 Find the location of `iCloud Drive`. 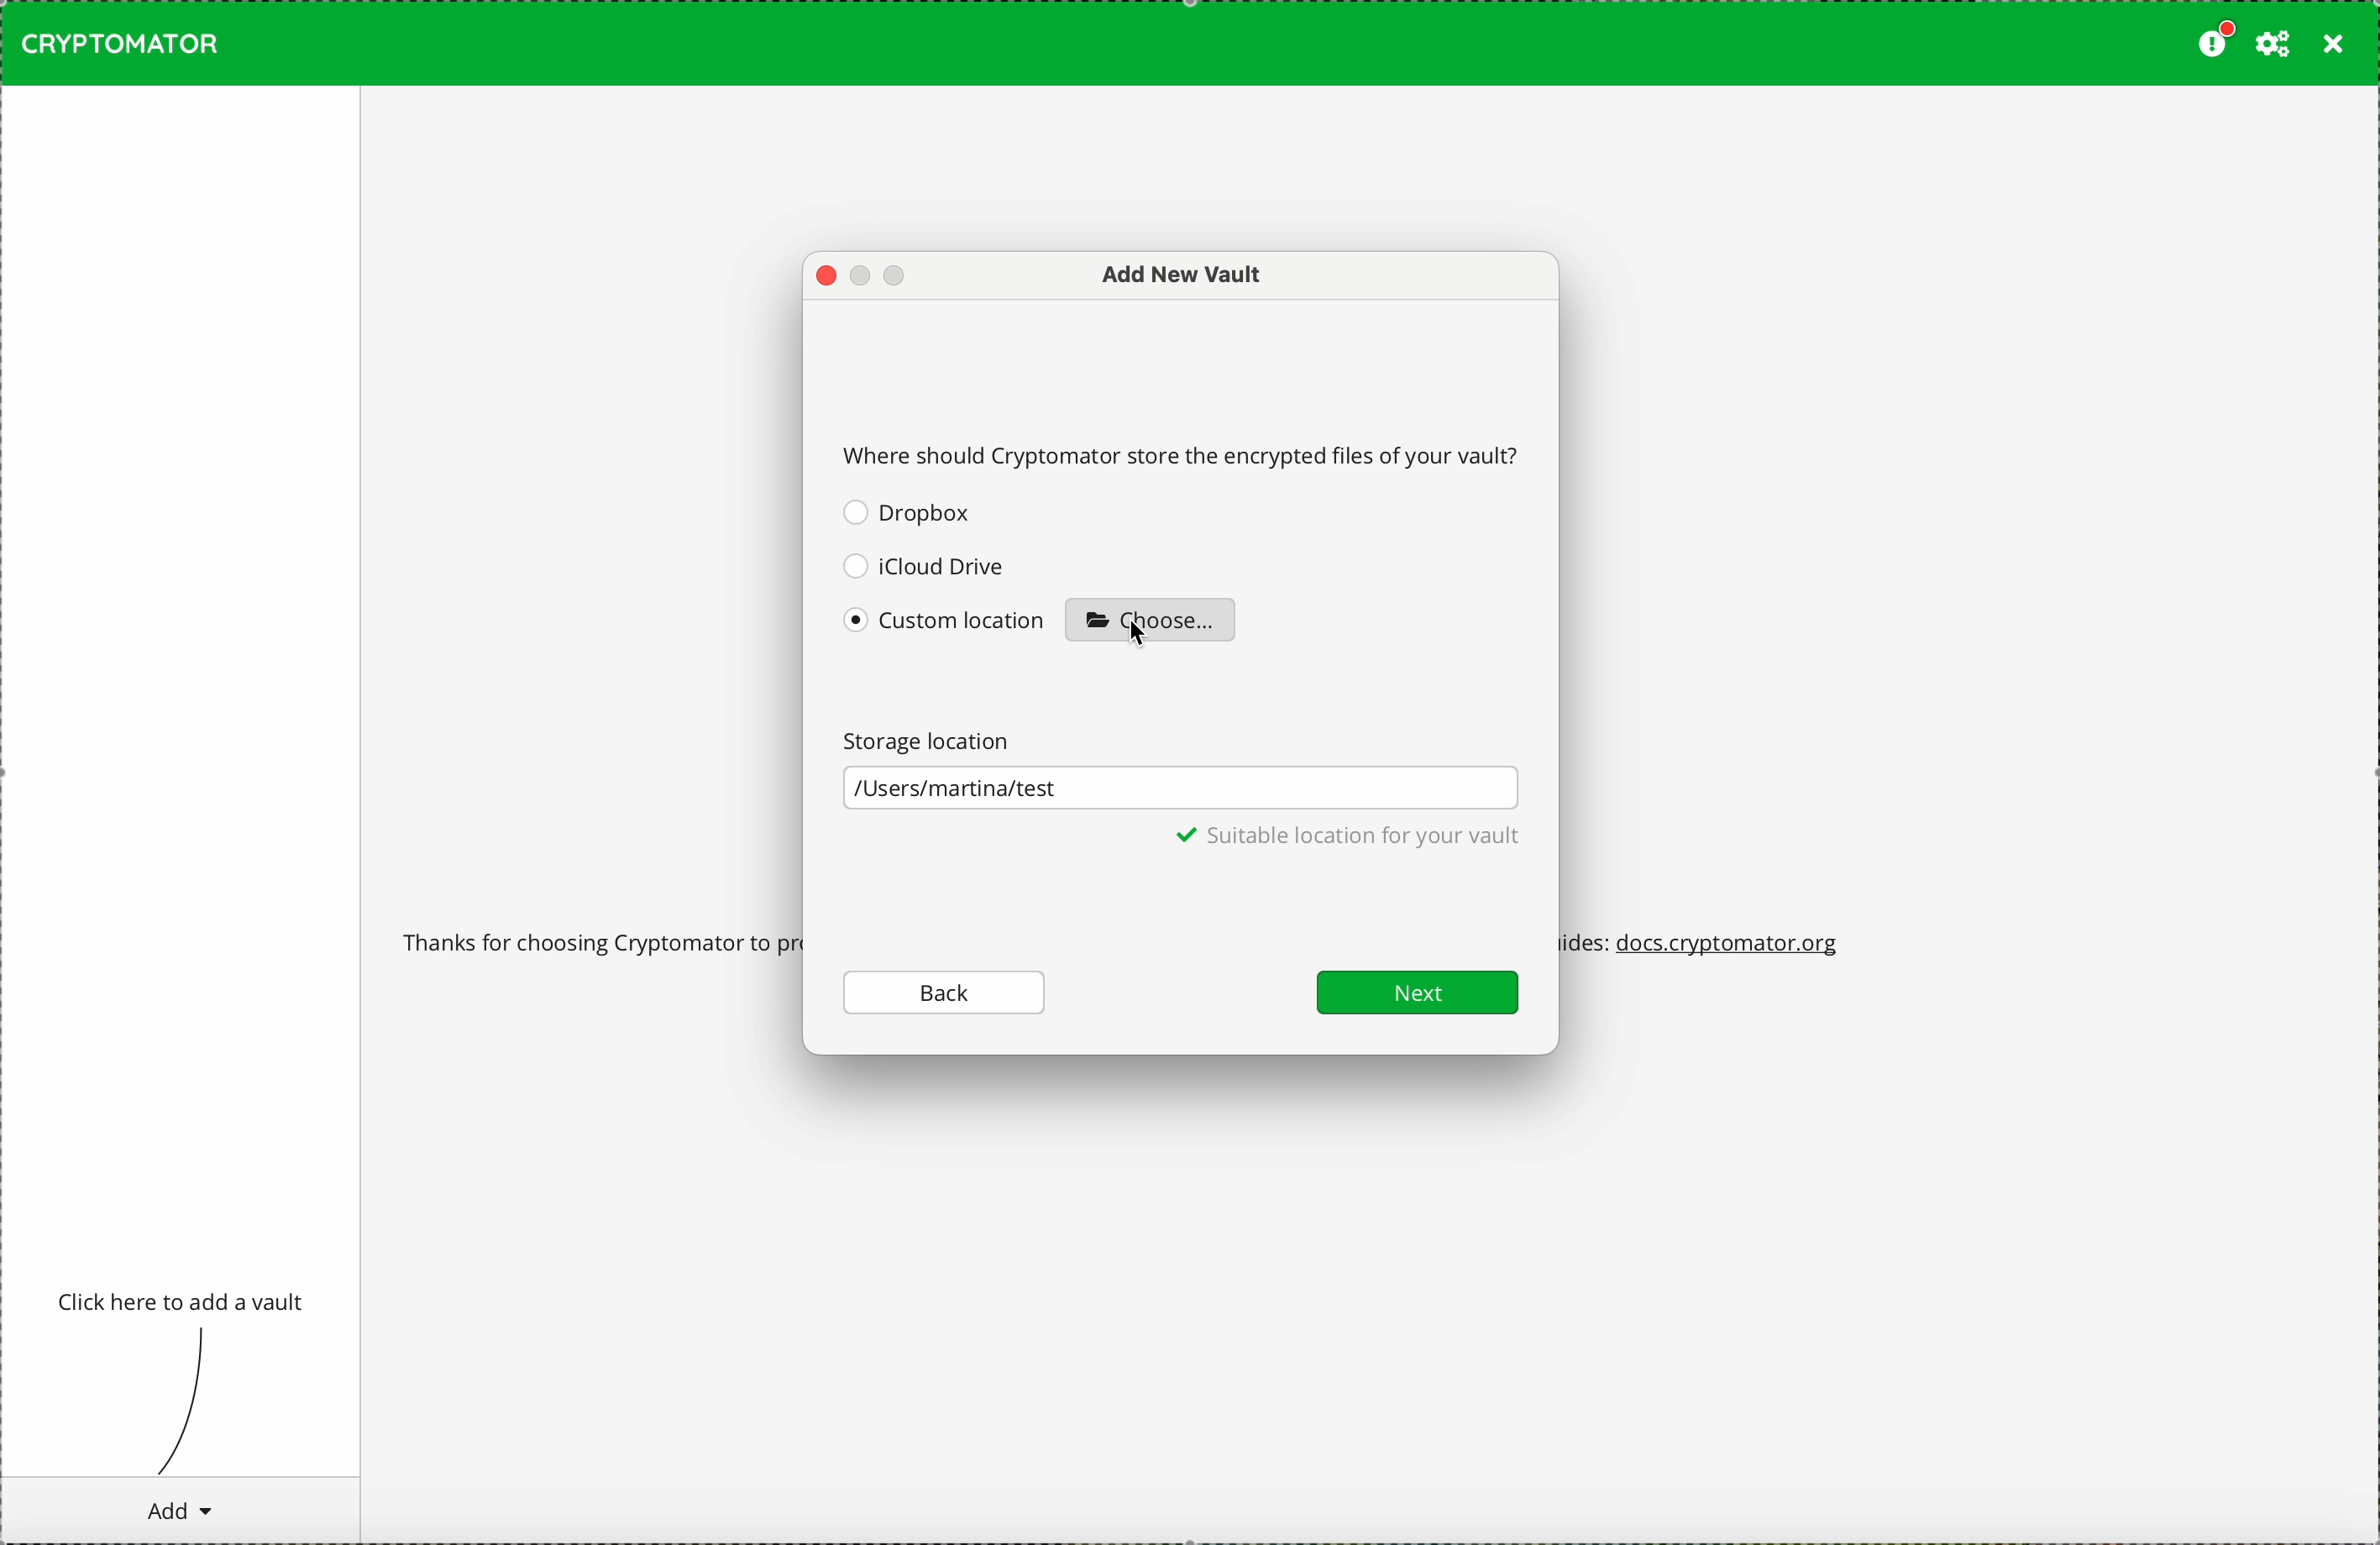

iCloud Drive is located at coordinates (924, 564).